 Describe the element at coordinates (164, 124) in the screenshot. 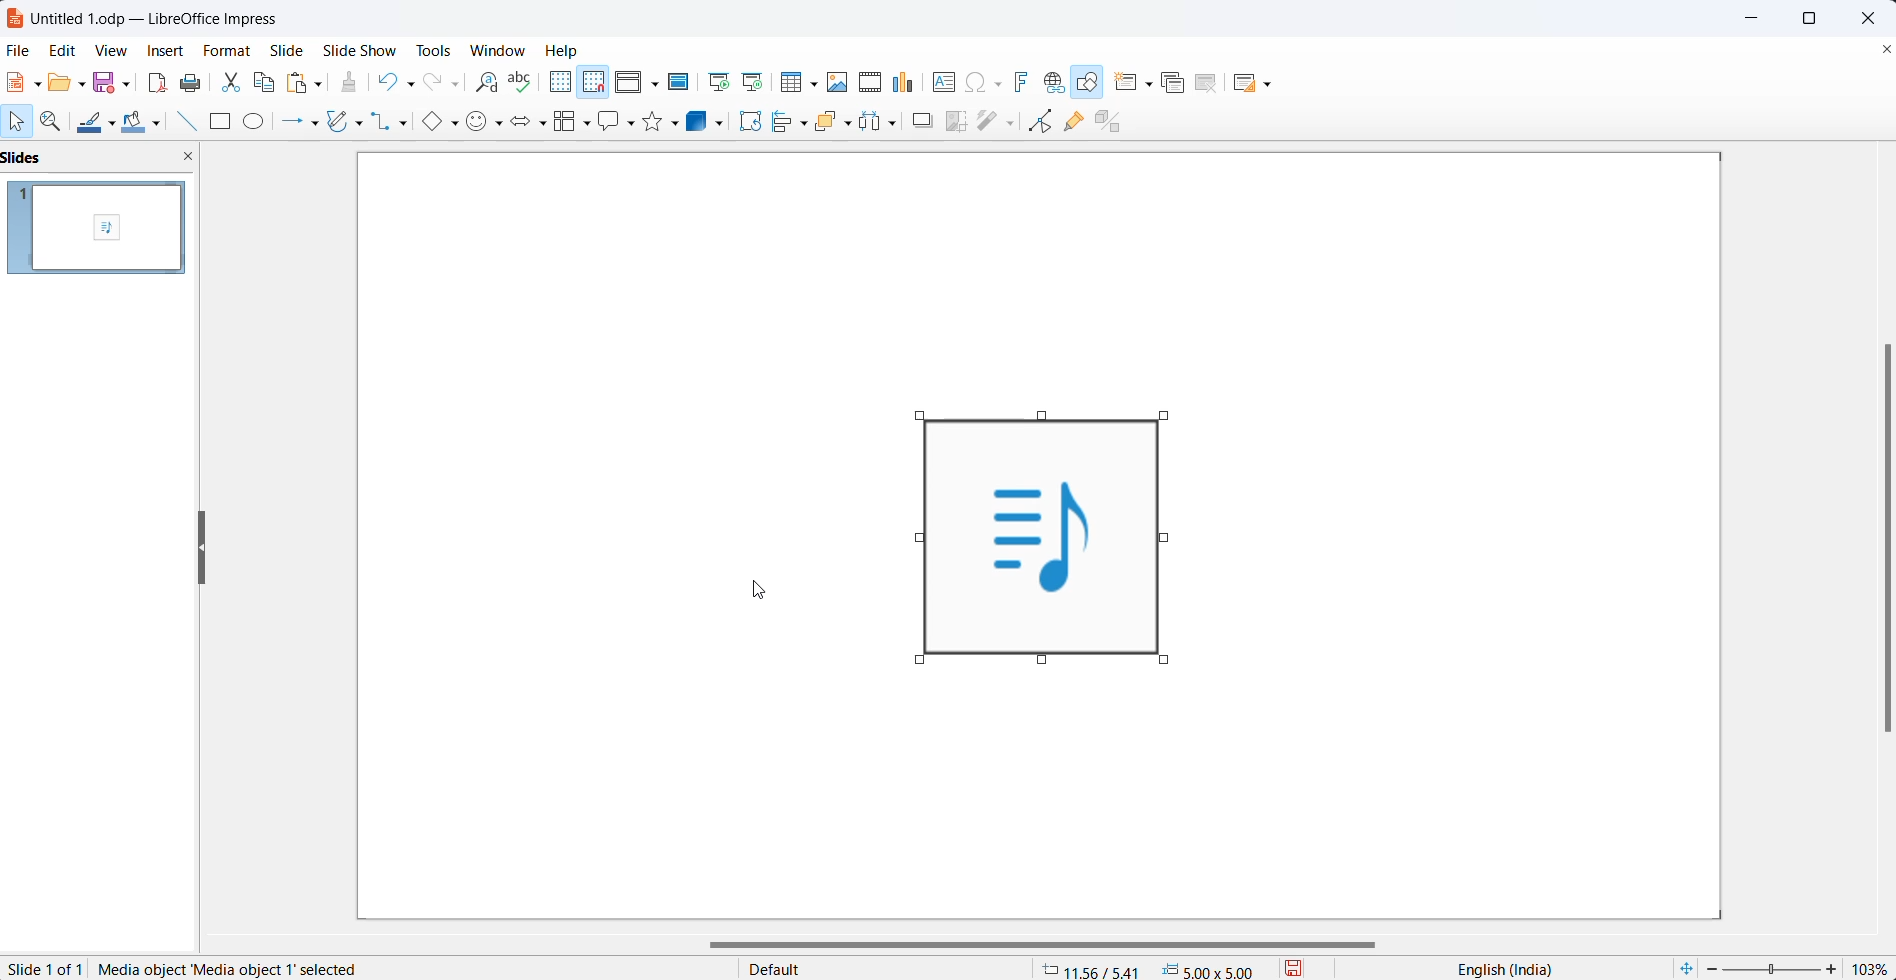

I see `fill color options dropdown button` at that location.